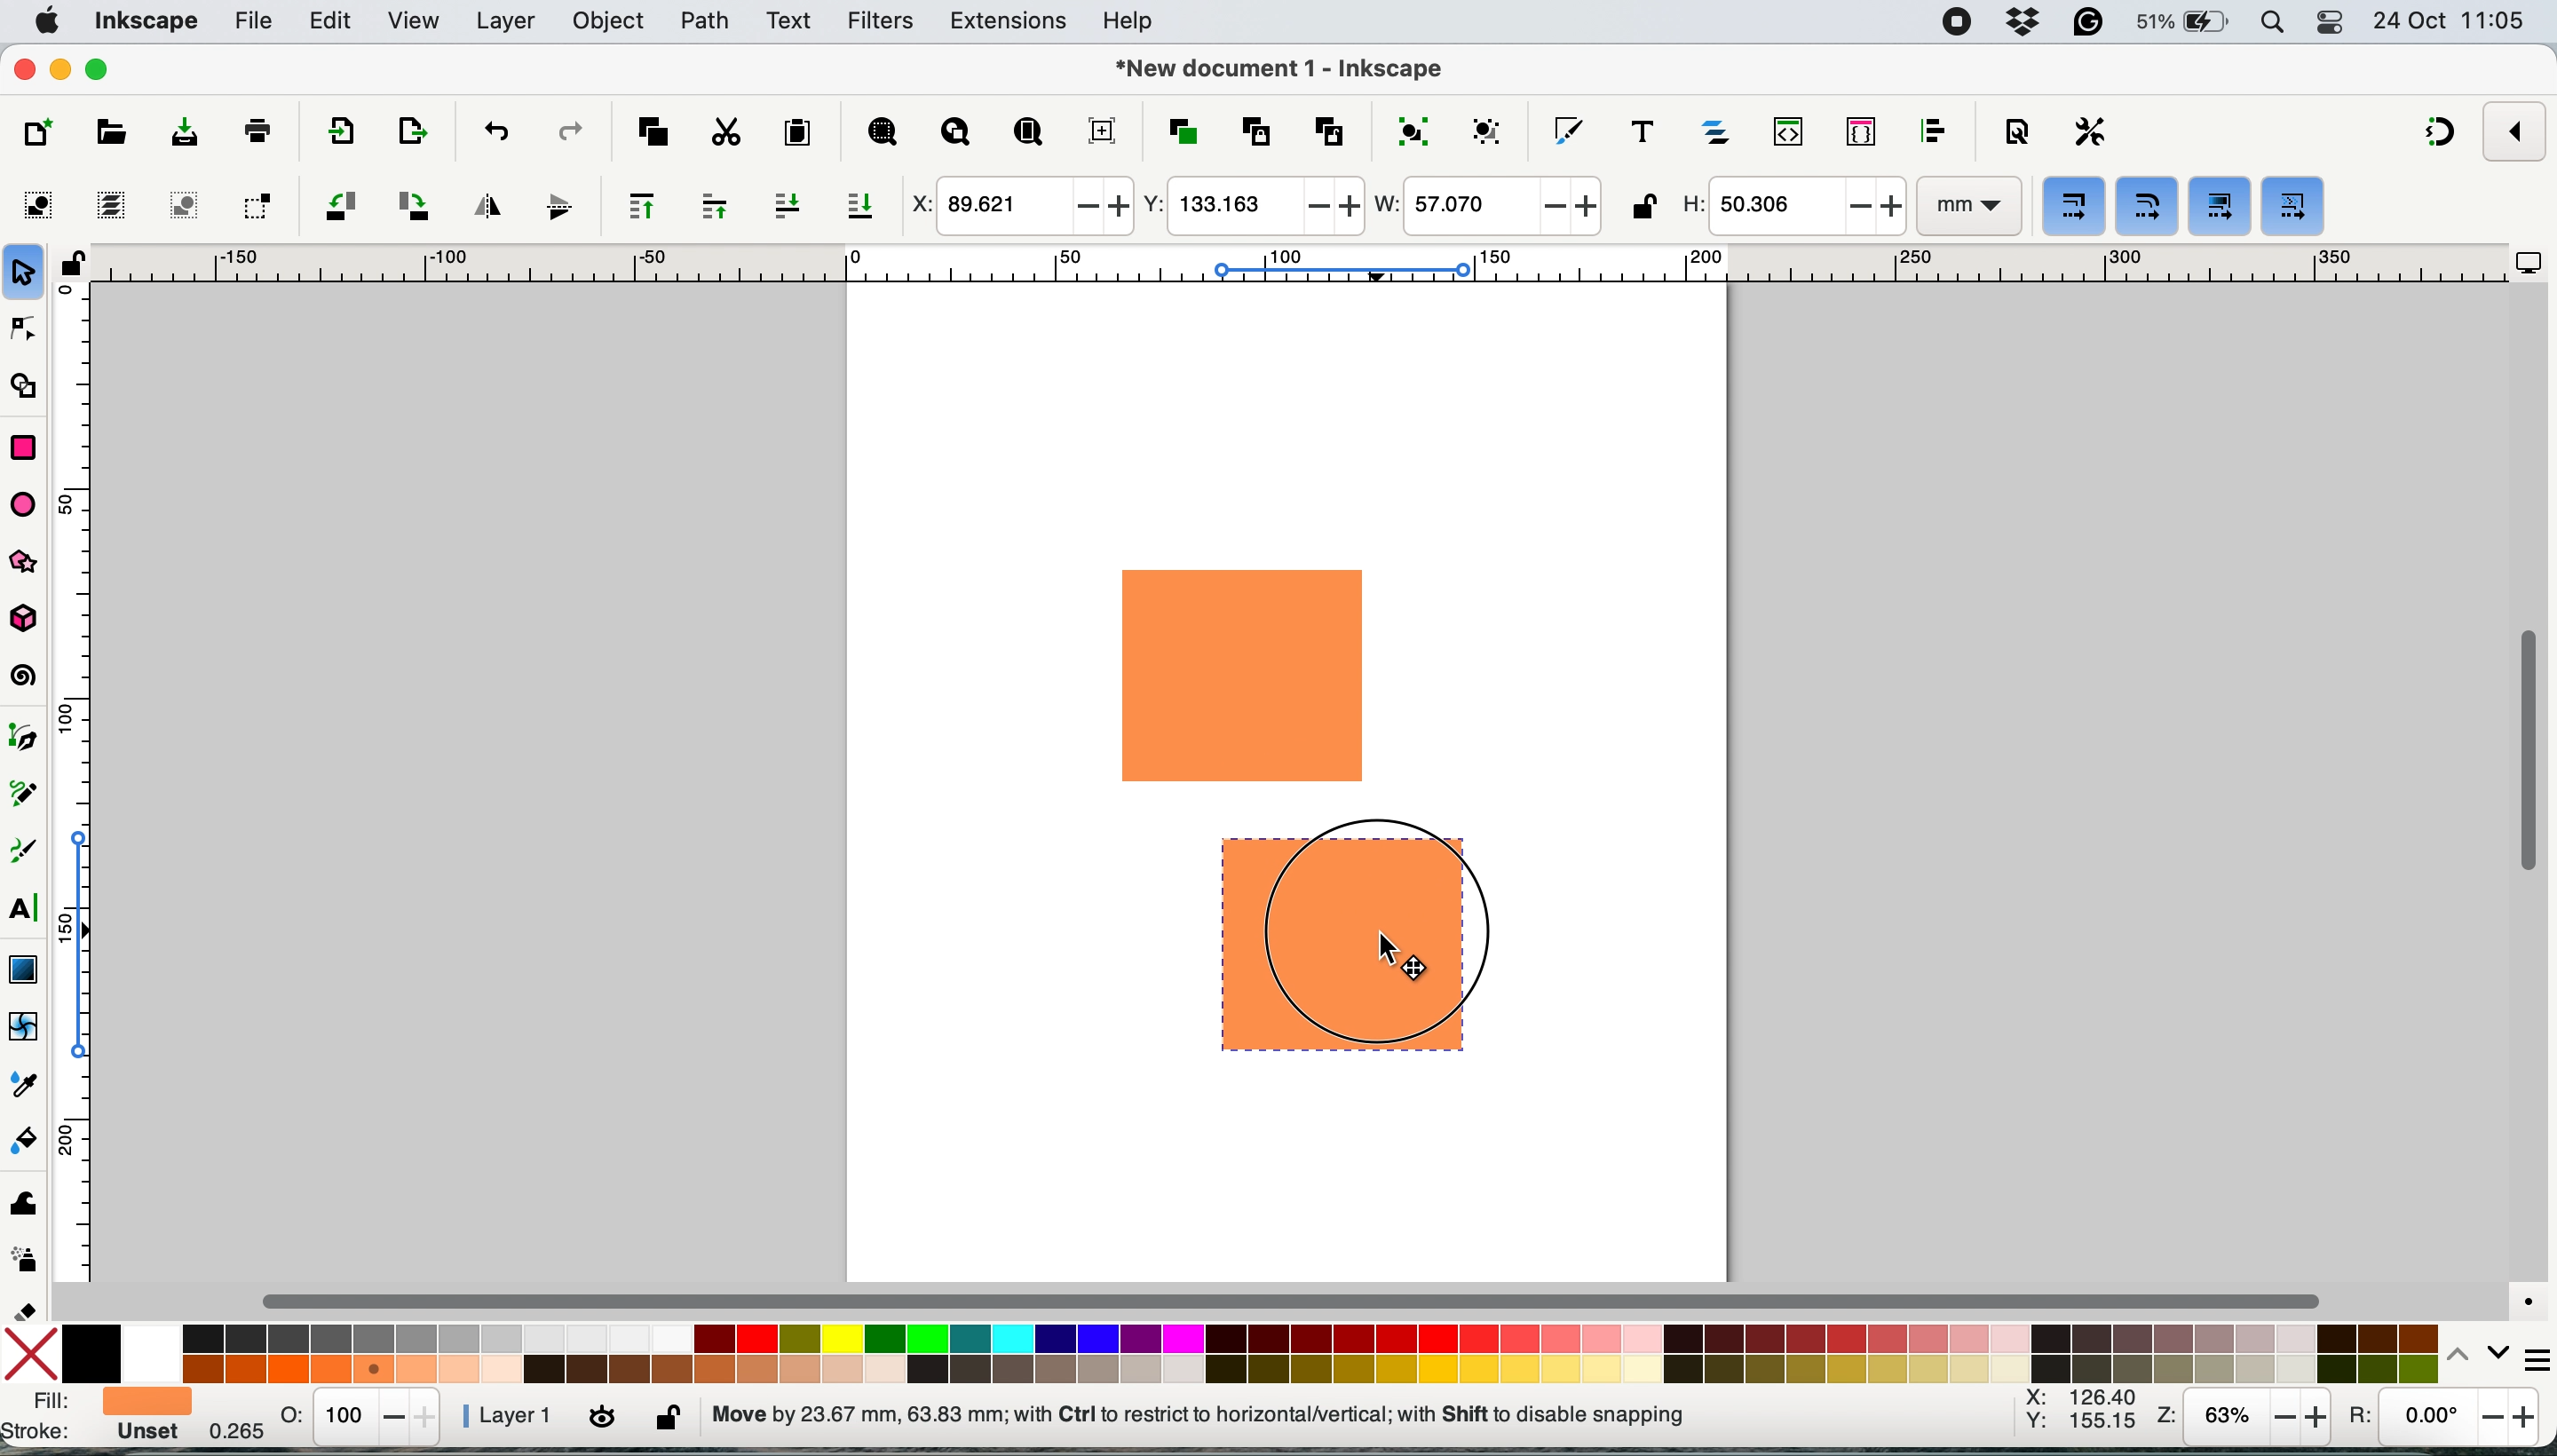  What do you see at coordinates (1279, 70) in the screenshot?
I see `document name` at bounding box center [1279, 70].